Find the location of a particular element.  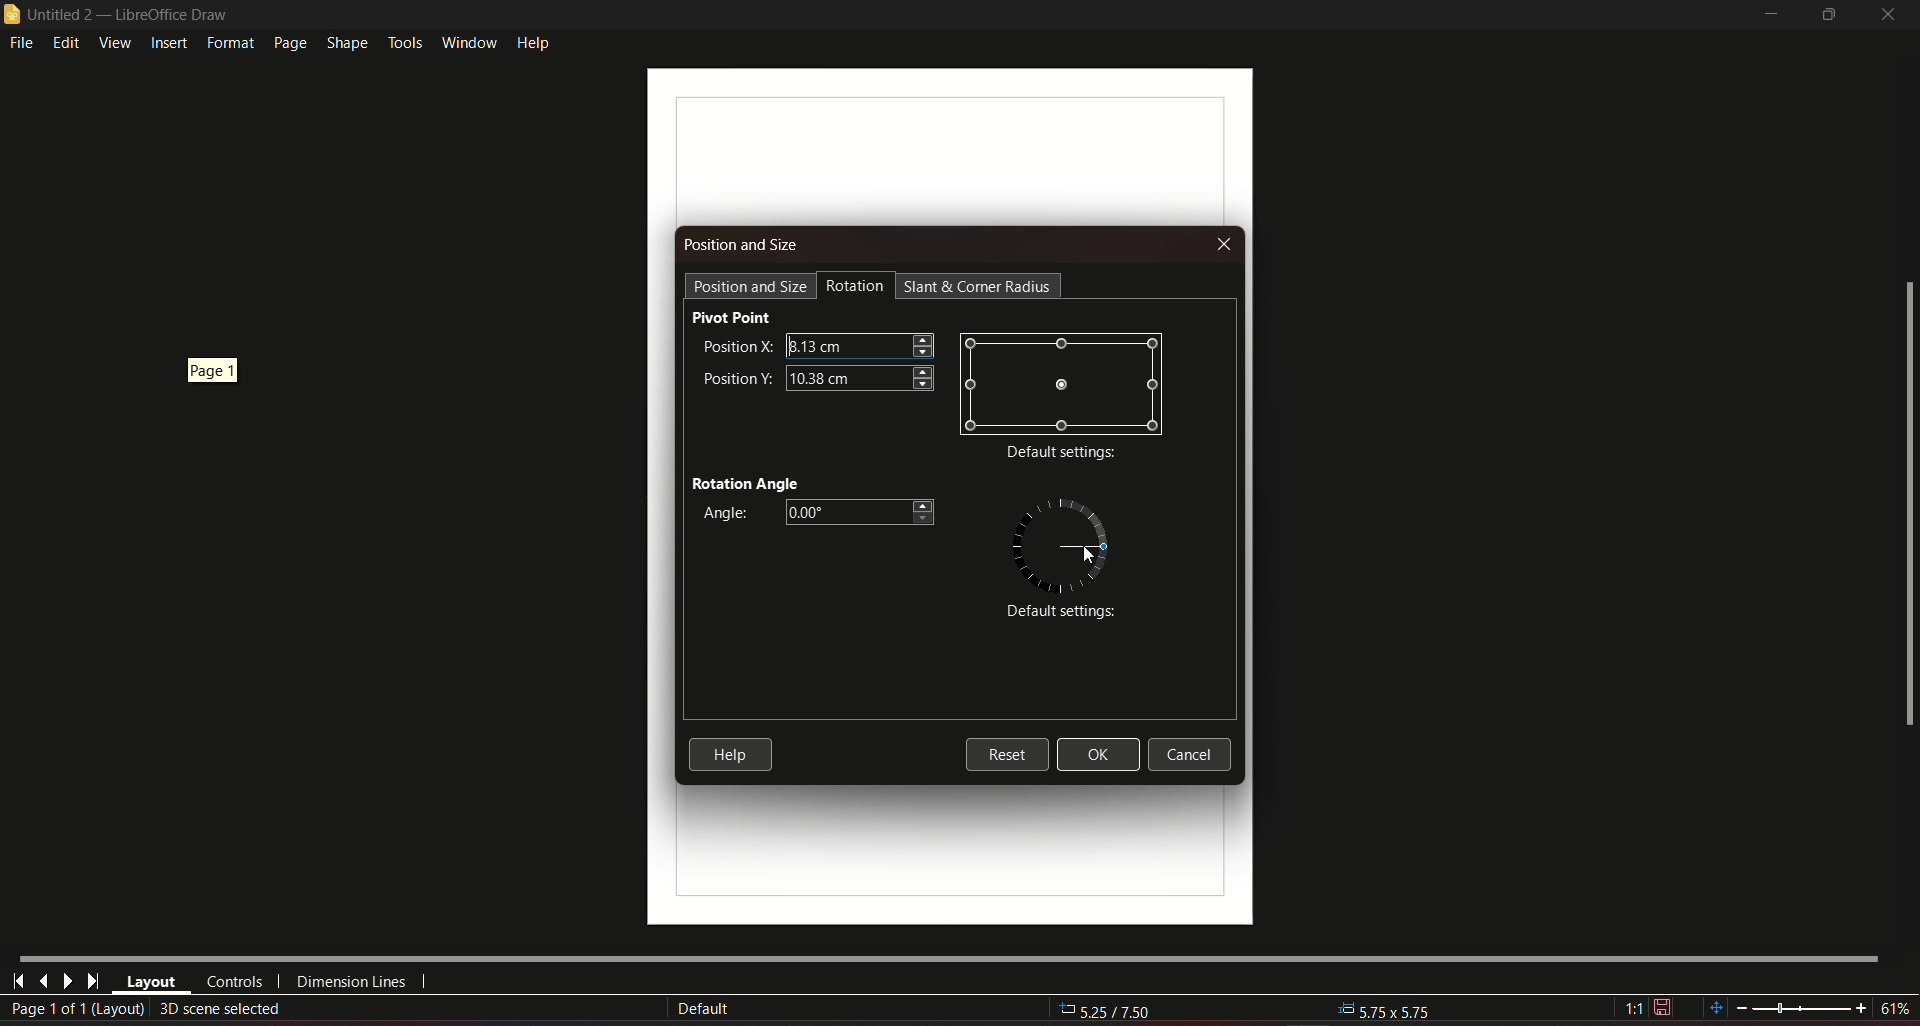

Ok is located at coordinates (1098, 755).